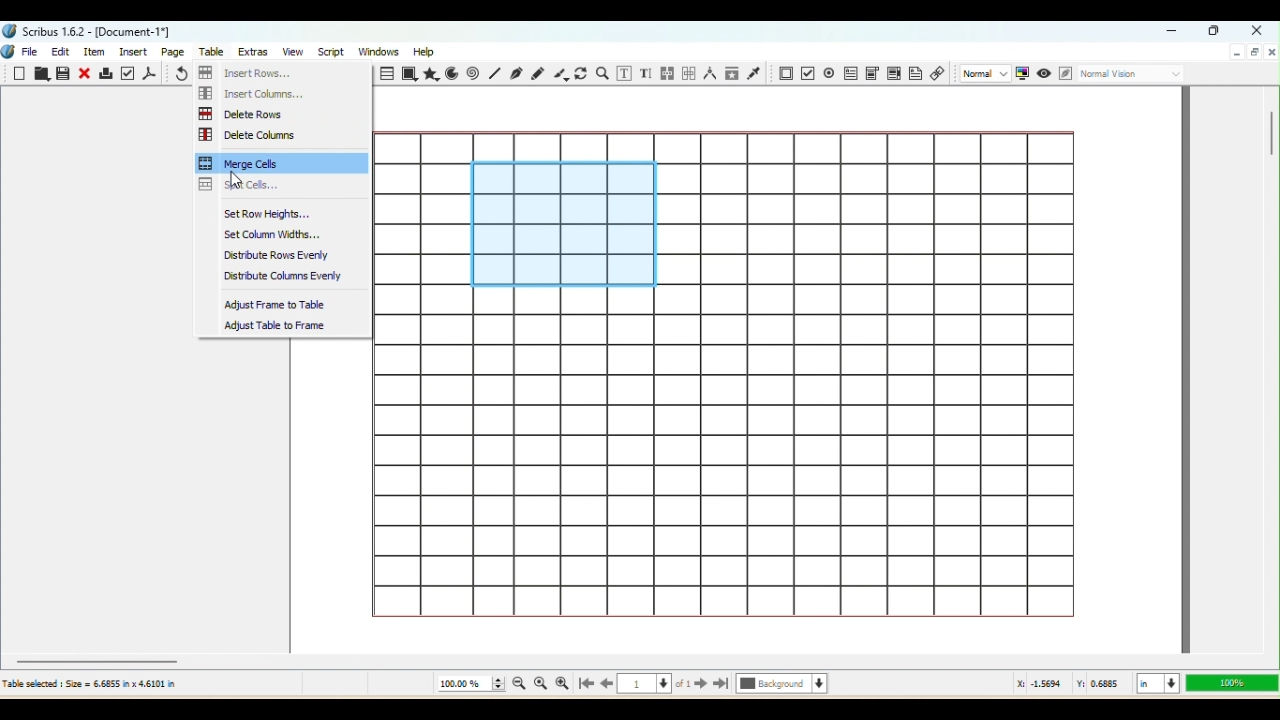 The width and height of the screenshot is (1280, 720). Describe the element at coordinates (1236, 53) in the screenshot. I see `Minimize` at that location.